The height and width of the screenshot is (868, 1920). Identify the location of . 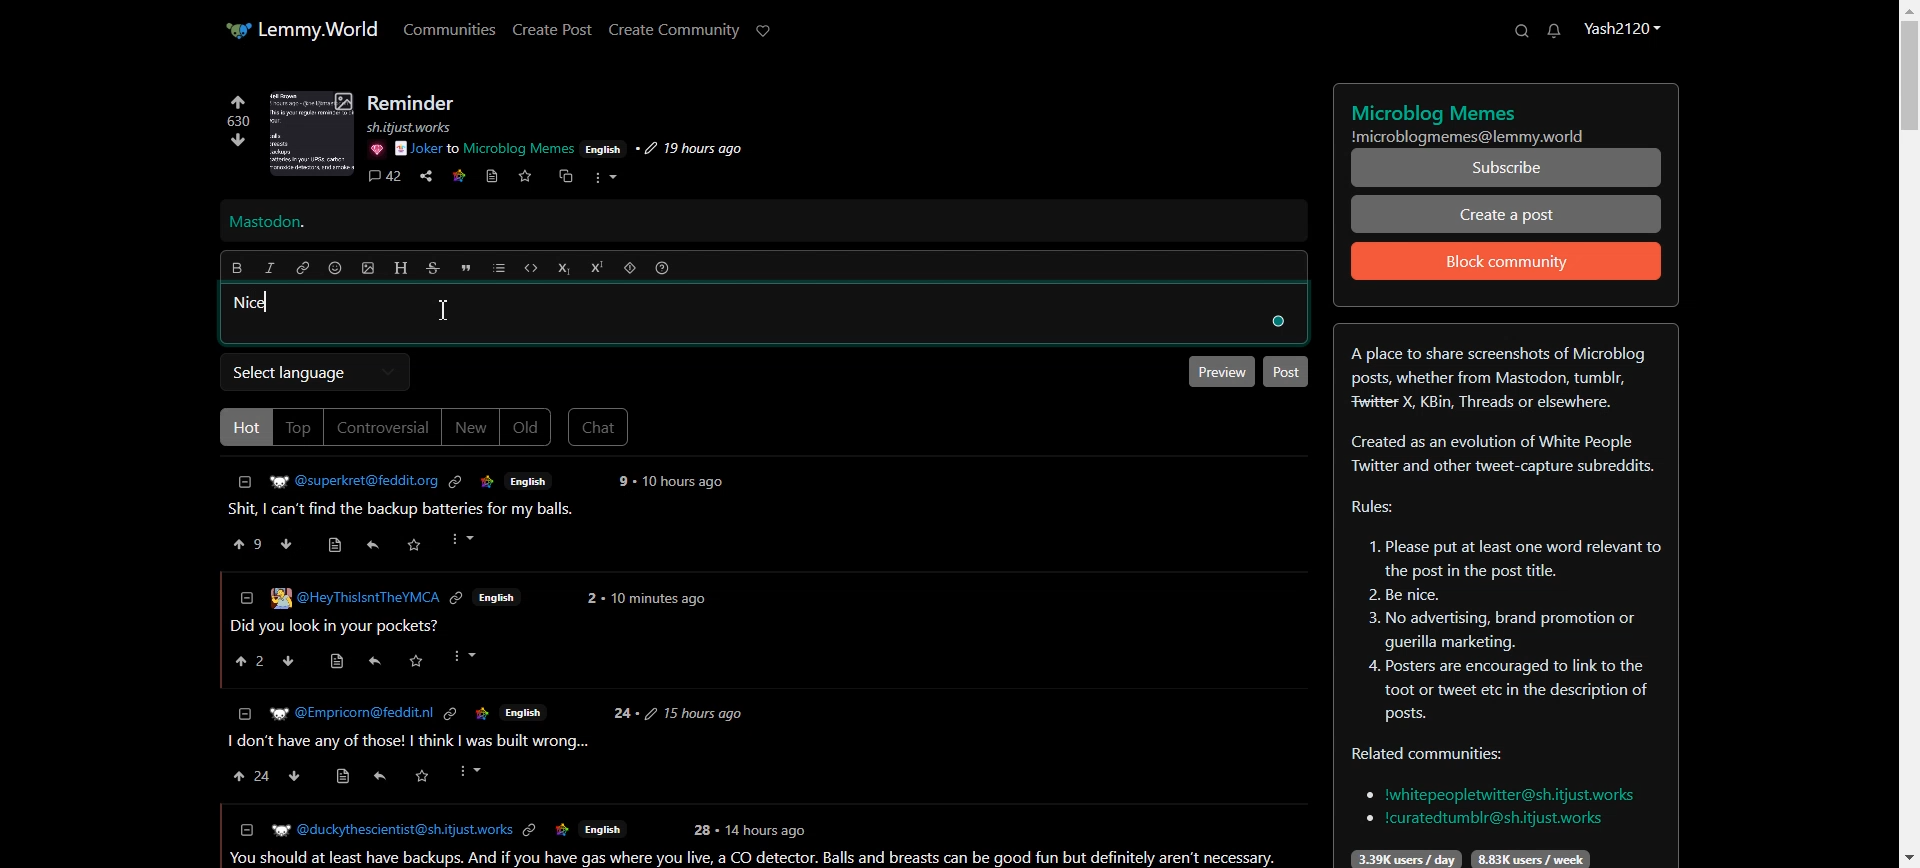
(481, 713).